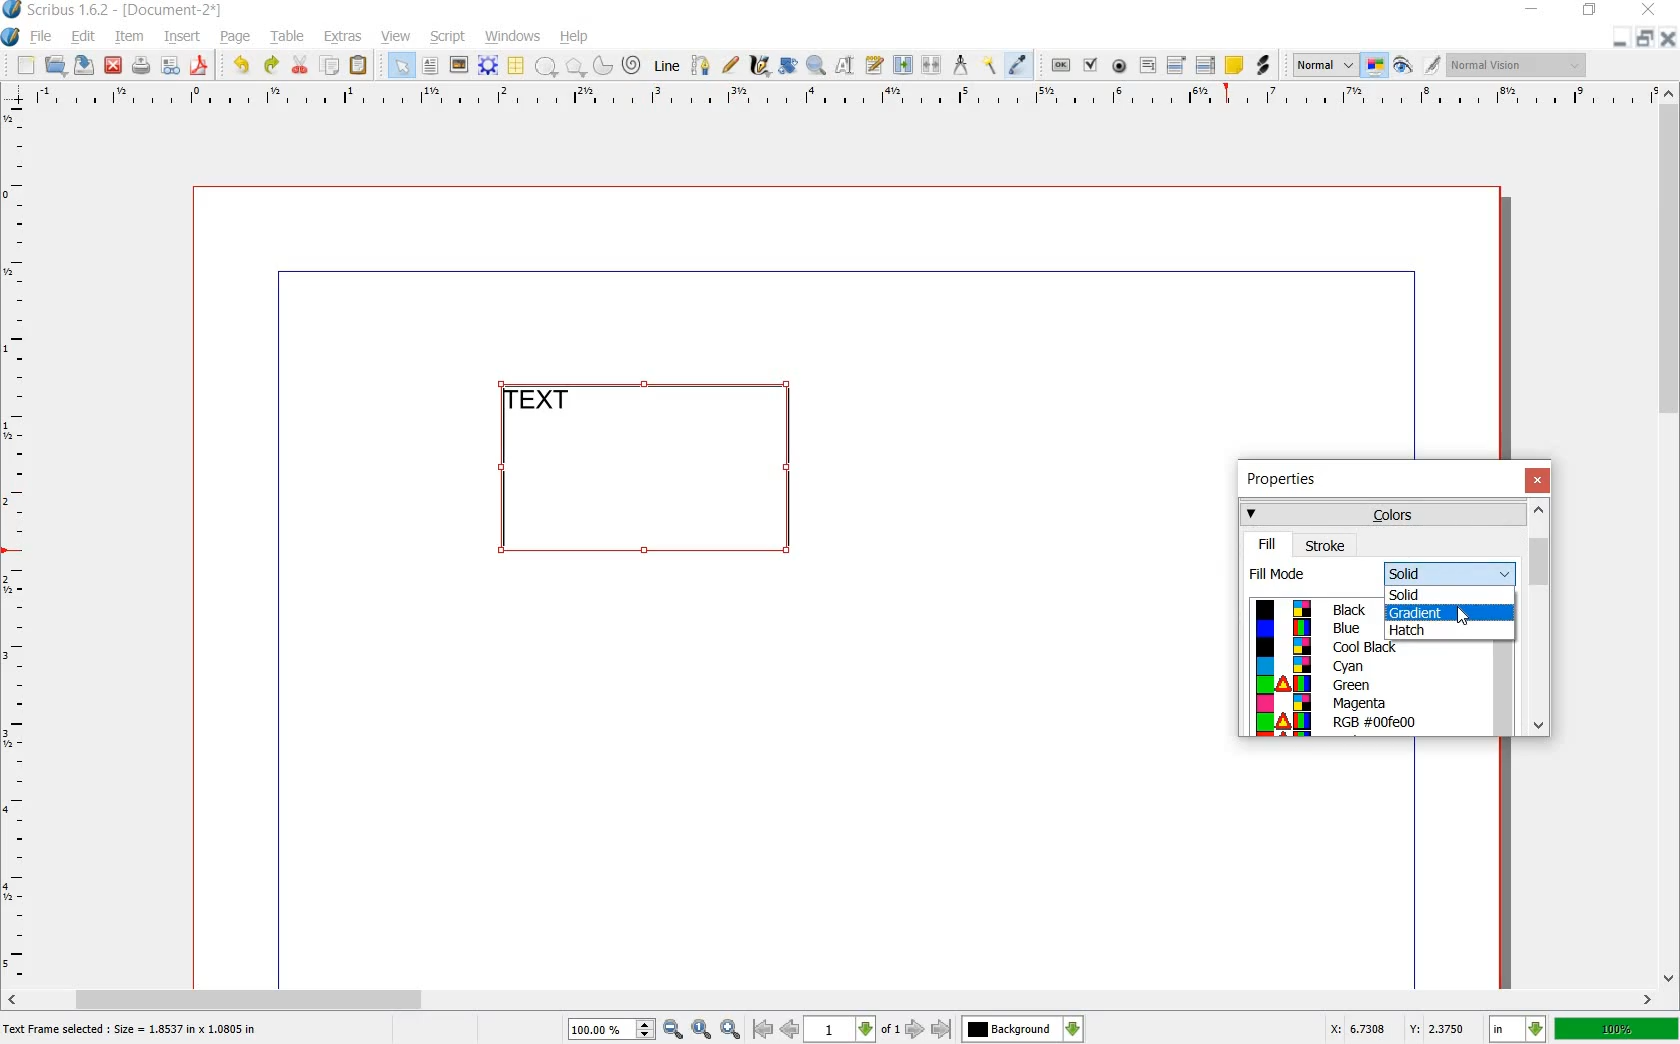  What do you see at coordinates (10, 37) in the screenshot?
I see `system logo` at bounding box center [10, 37].